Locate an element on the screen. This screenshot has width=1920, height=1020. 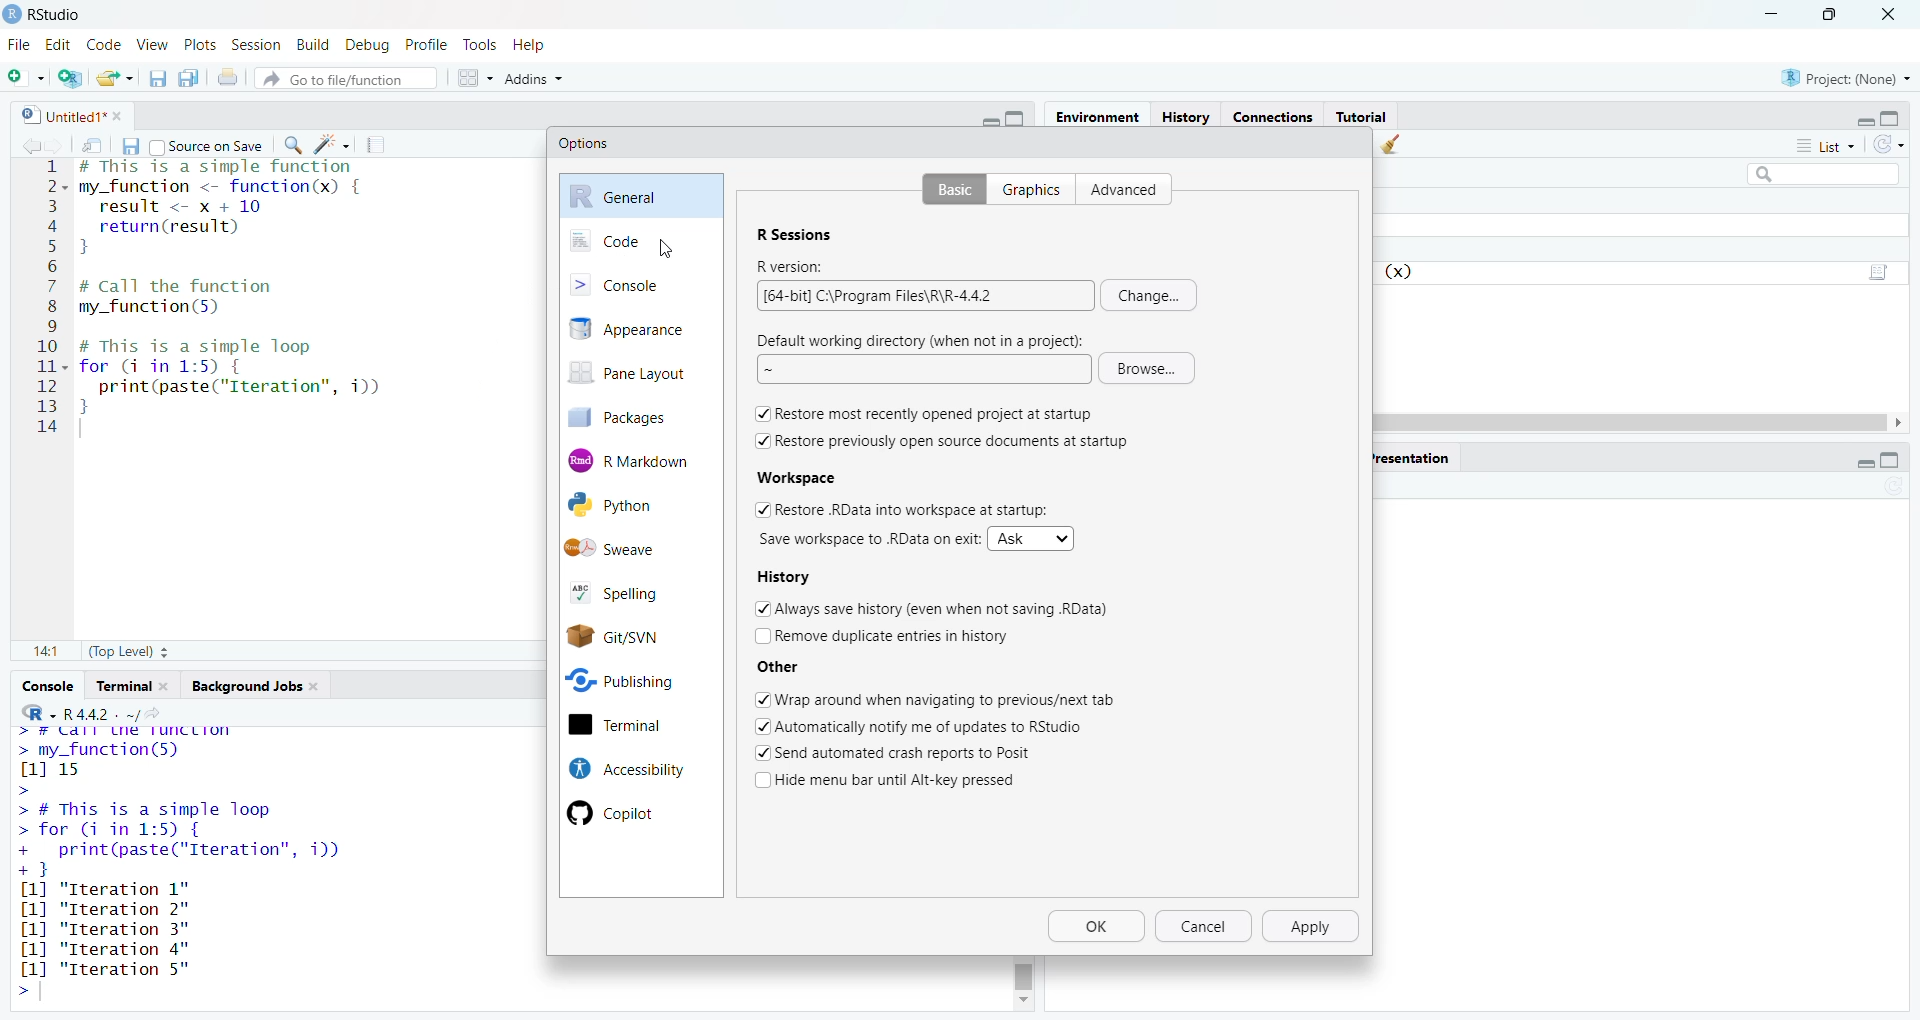
R Sessions is located at coordinates (801, 234).